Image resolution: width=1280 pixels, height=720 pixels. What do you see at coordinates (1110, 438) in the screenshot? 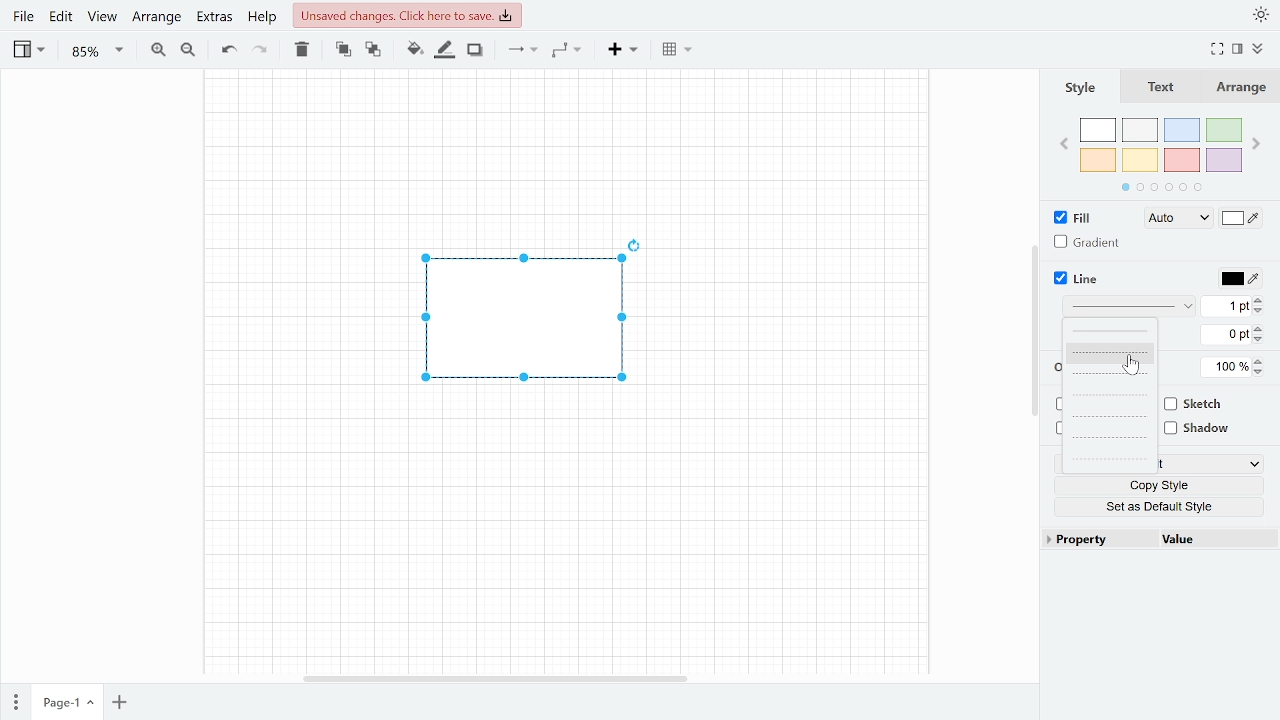
I see `Dotted 2` at bounding box center [1110, 438].